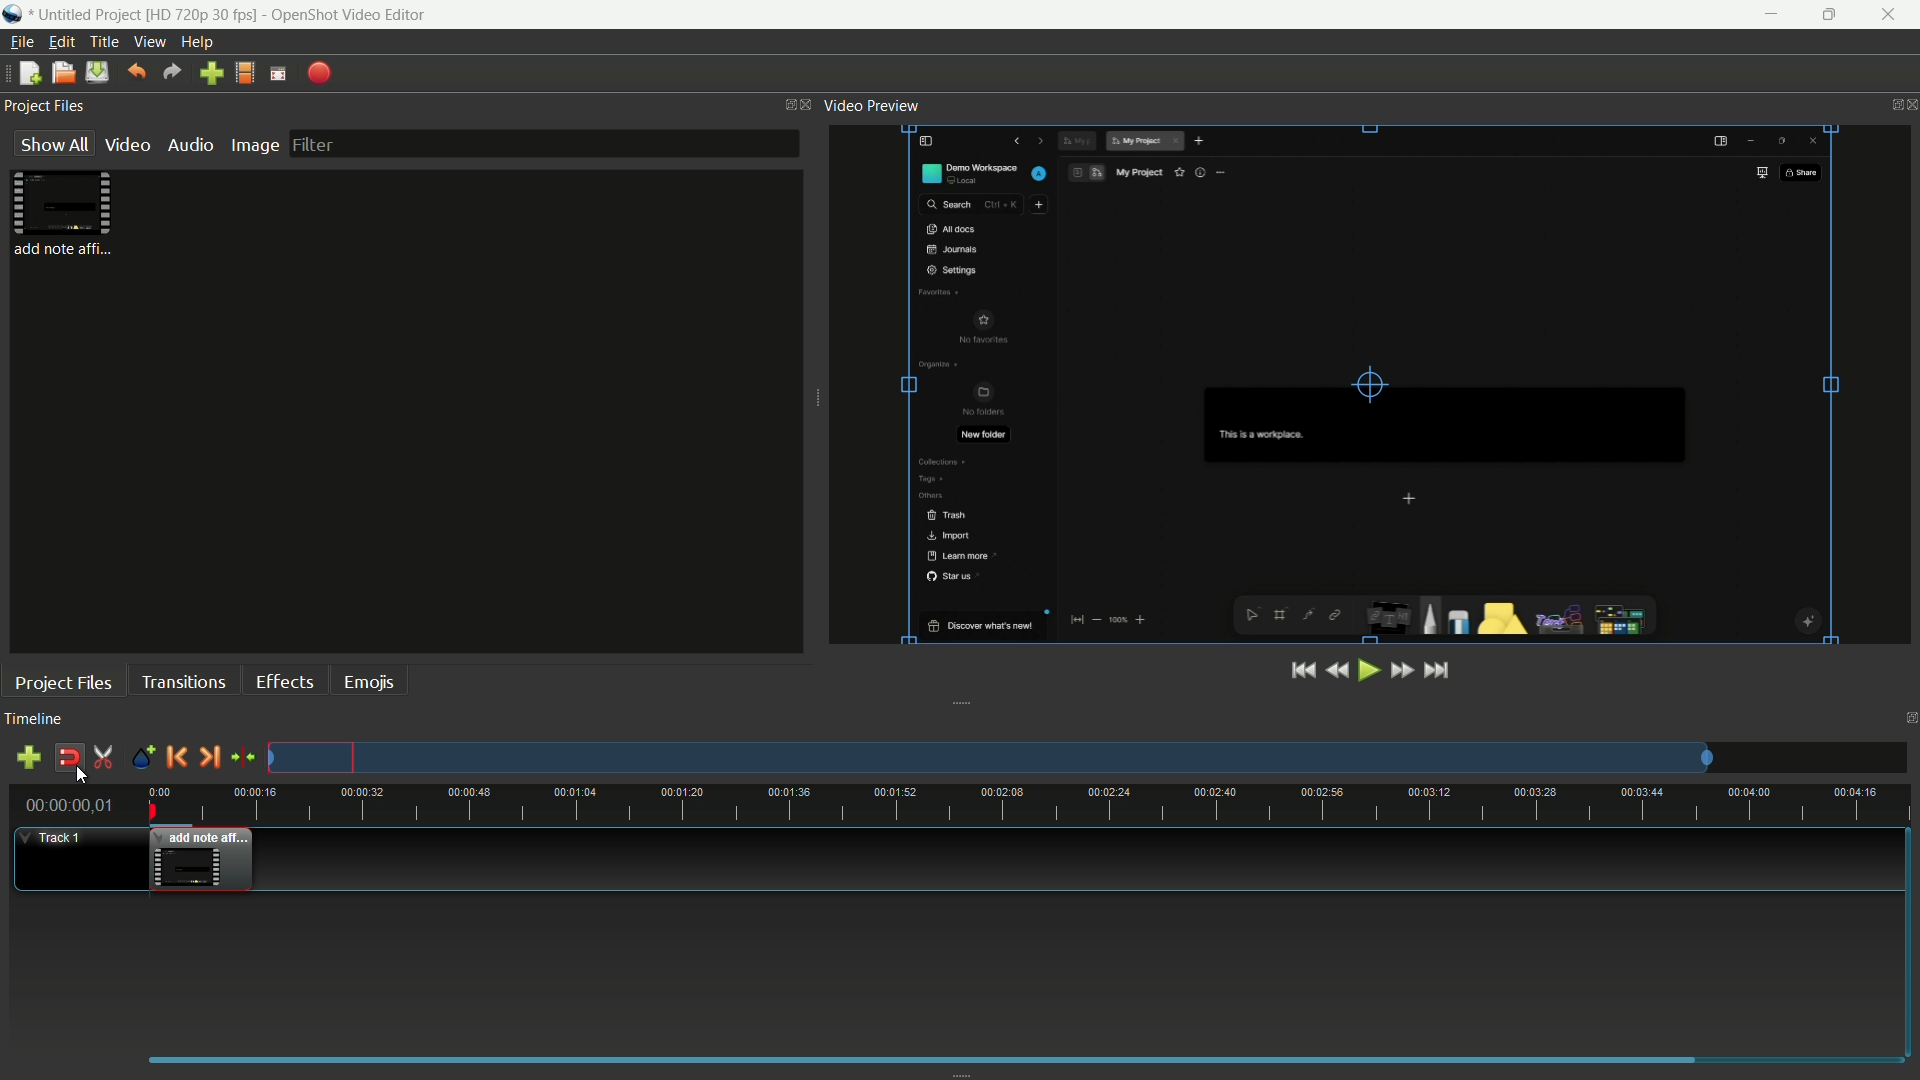 This screenshot has width=1920, height=1080. What do you see at coordinates (922, 1056) in the screenshot?
I see `scrollbar` at bounding box center [922, 1056].